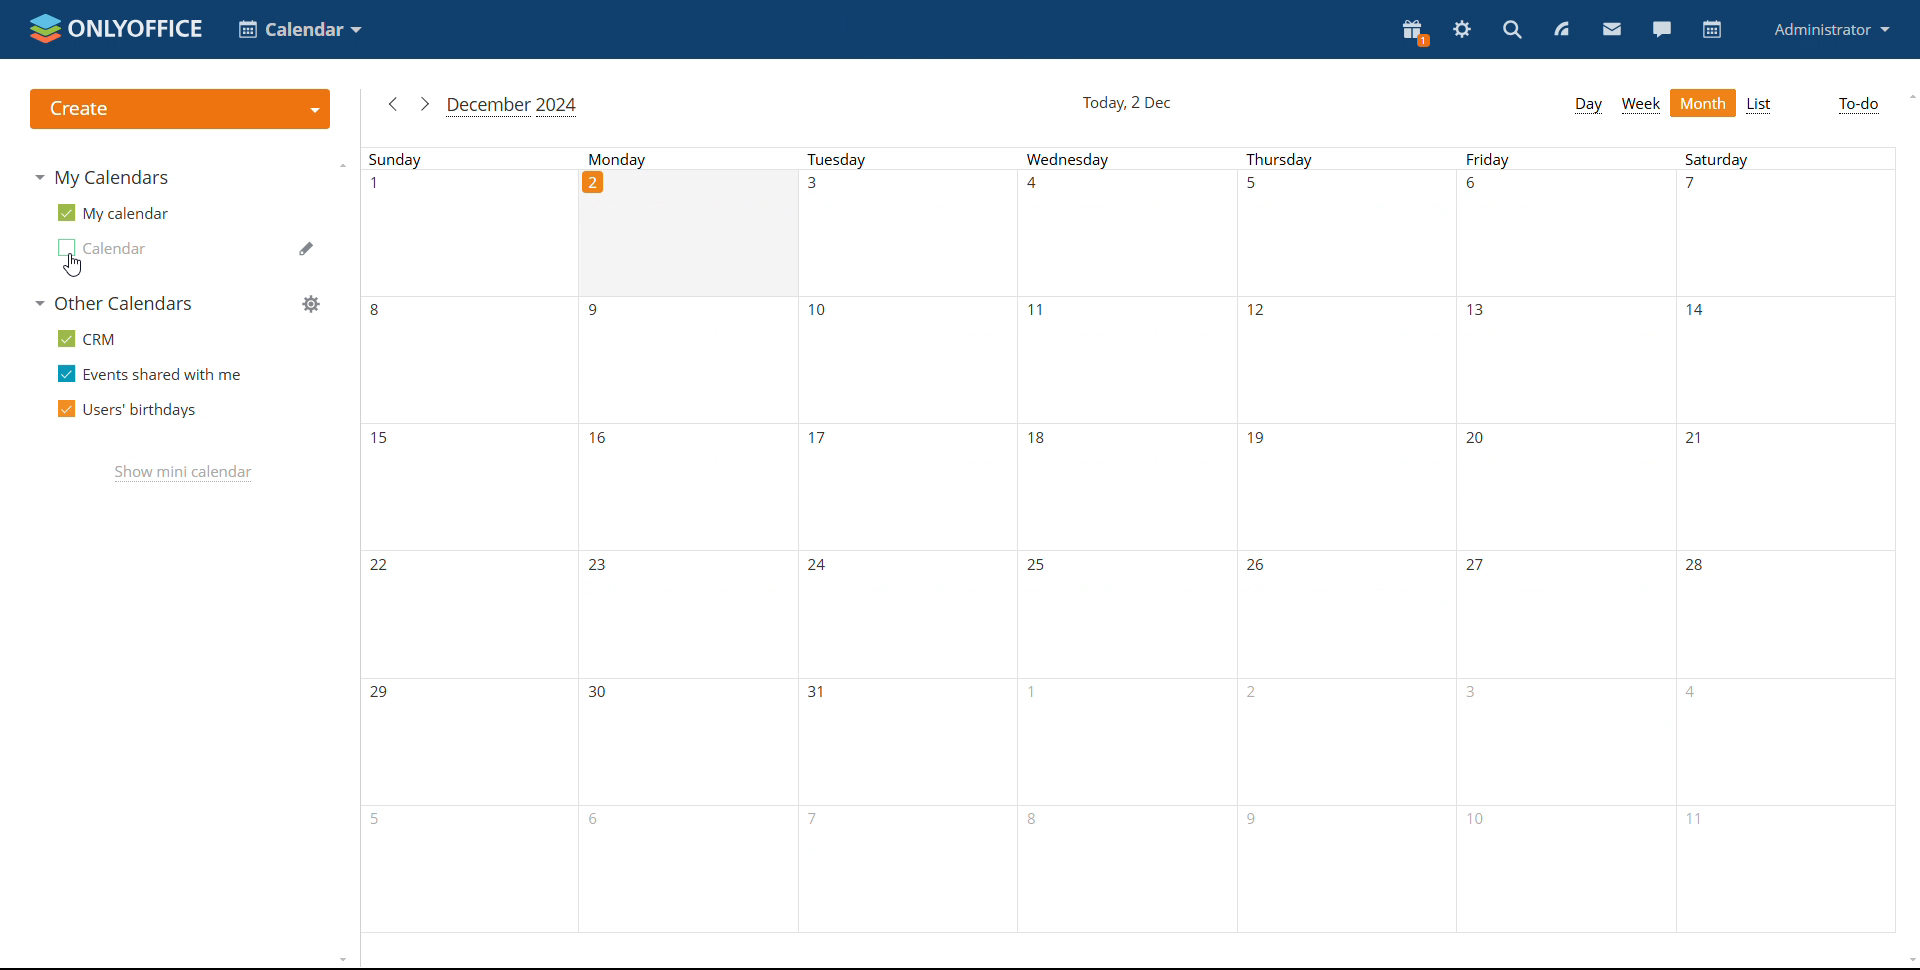 Image resolution: width=1920 pixels, height=970 pixels. I want to click on account, so click(1829, 30).